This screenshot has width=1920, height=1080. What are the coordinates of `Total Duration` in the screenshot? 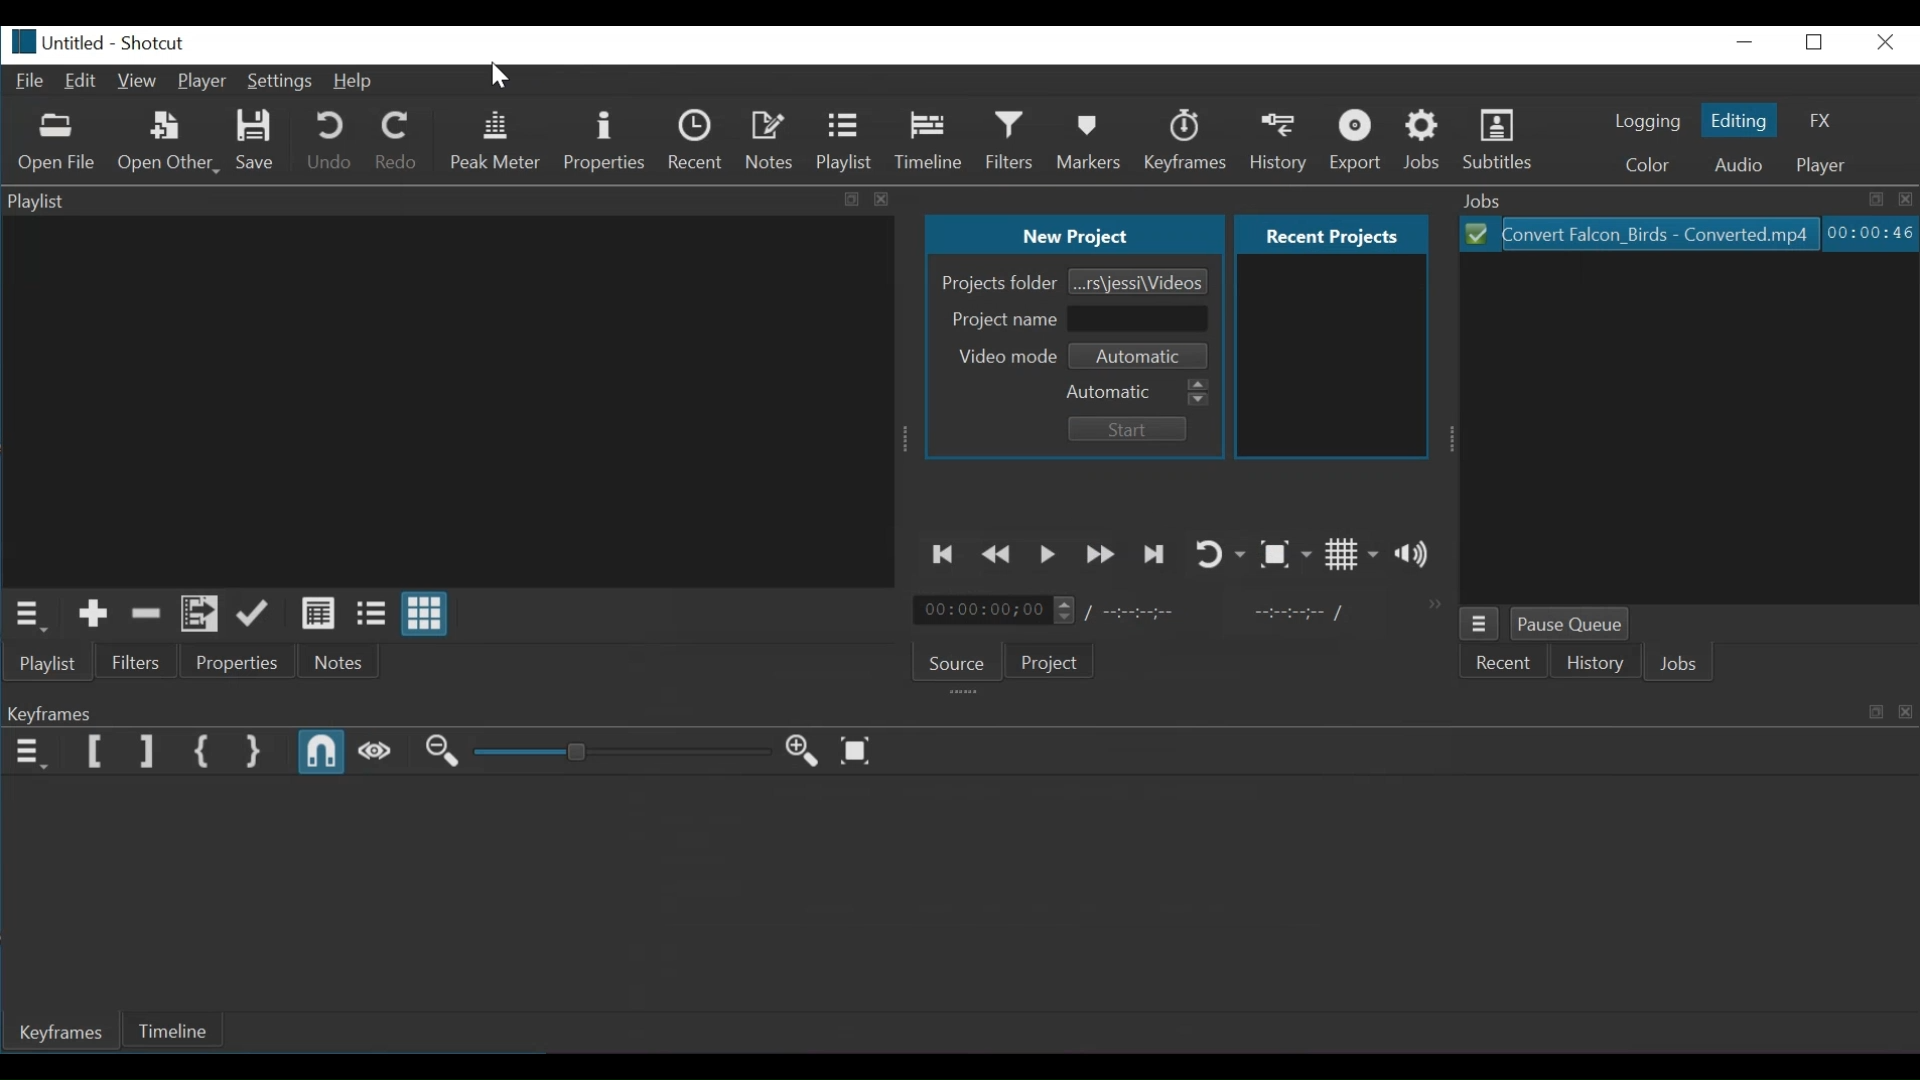 It's located at (1135, 609).